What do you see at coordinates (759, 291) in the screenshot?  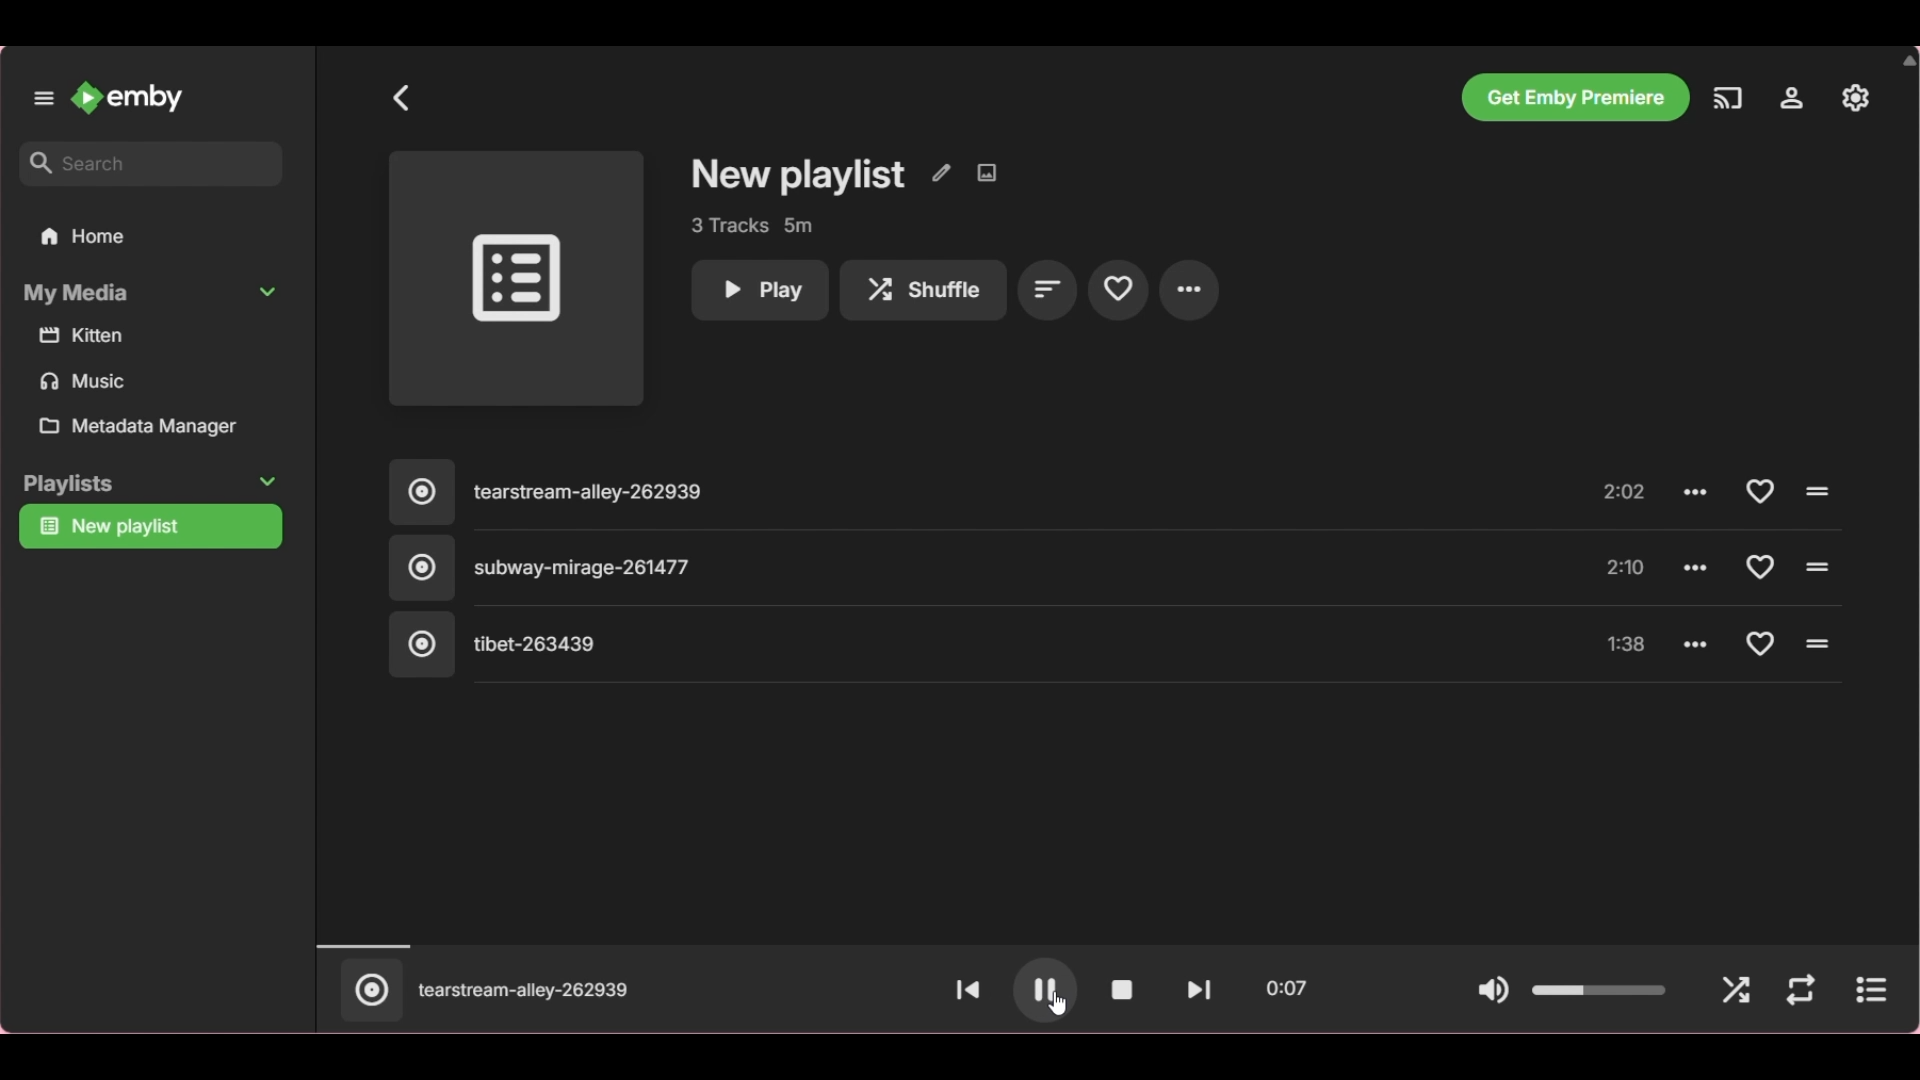 I see `Play` at bounding box center [759, 291].